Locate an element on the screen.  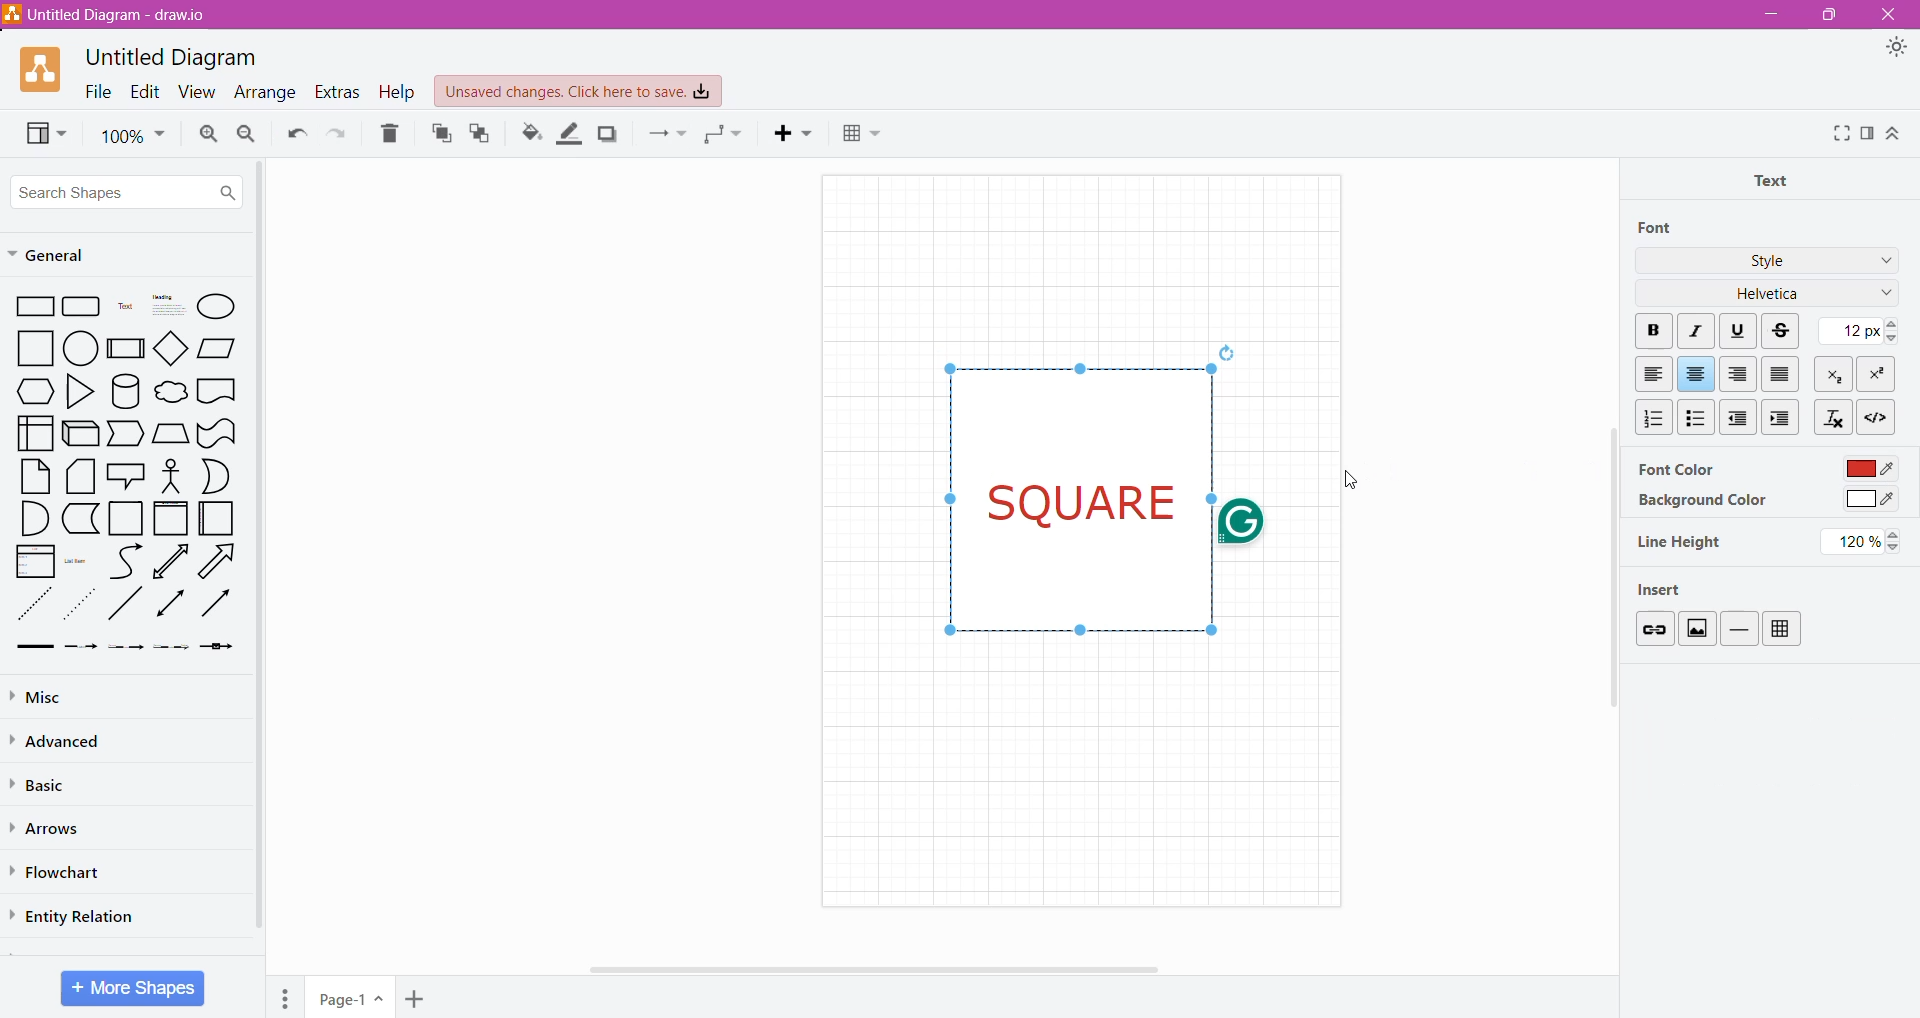
Thin Arrow is located at coordinates (125, 647).